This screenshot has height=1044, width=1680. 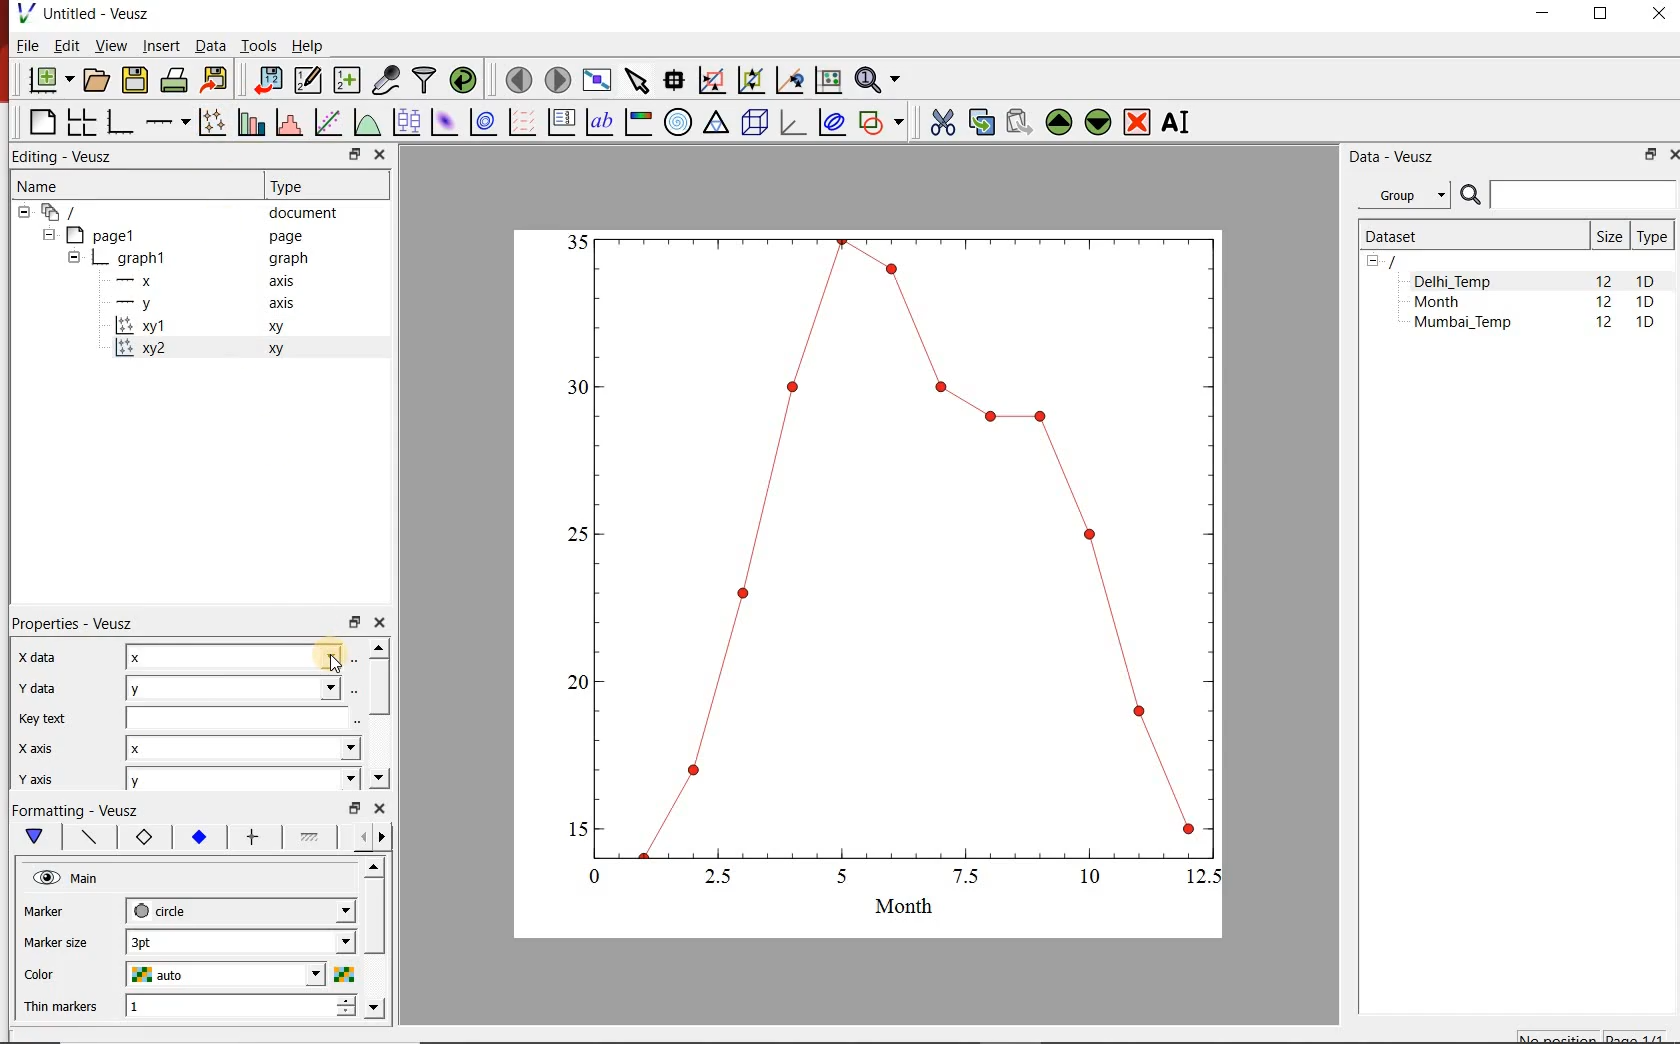 I want to click on click or draw a rectangle to zoom graph indexes, so click(x=712, y=81).